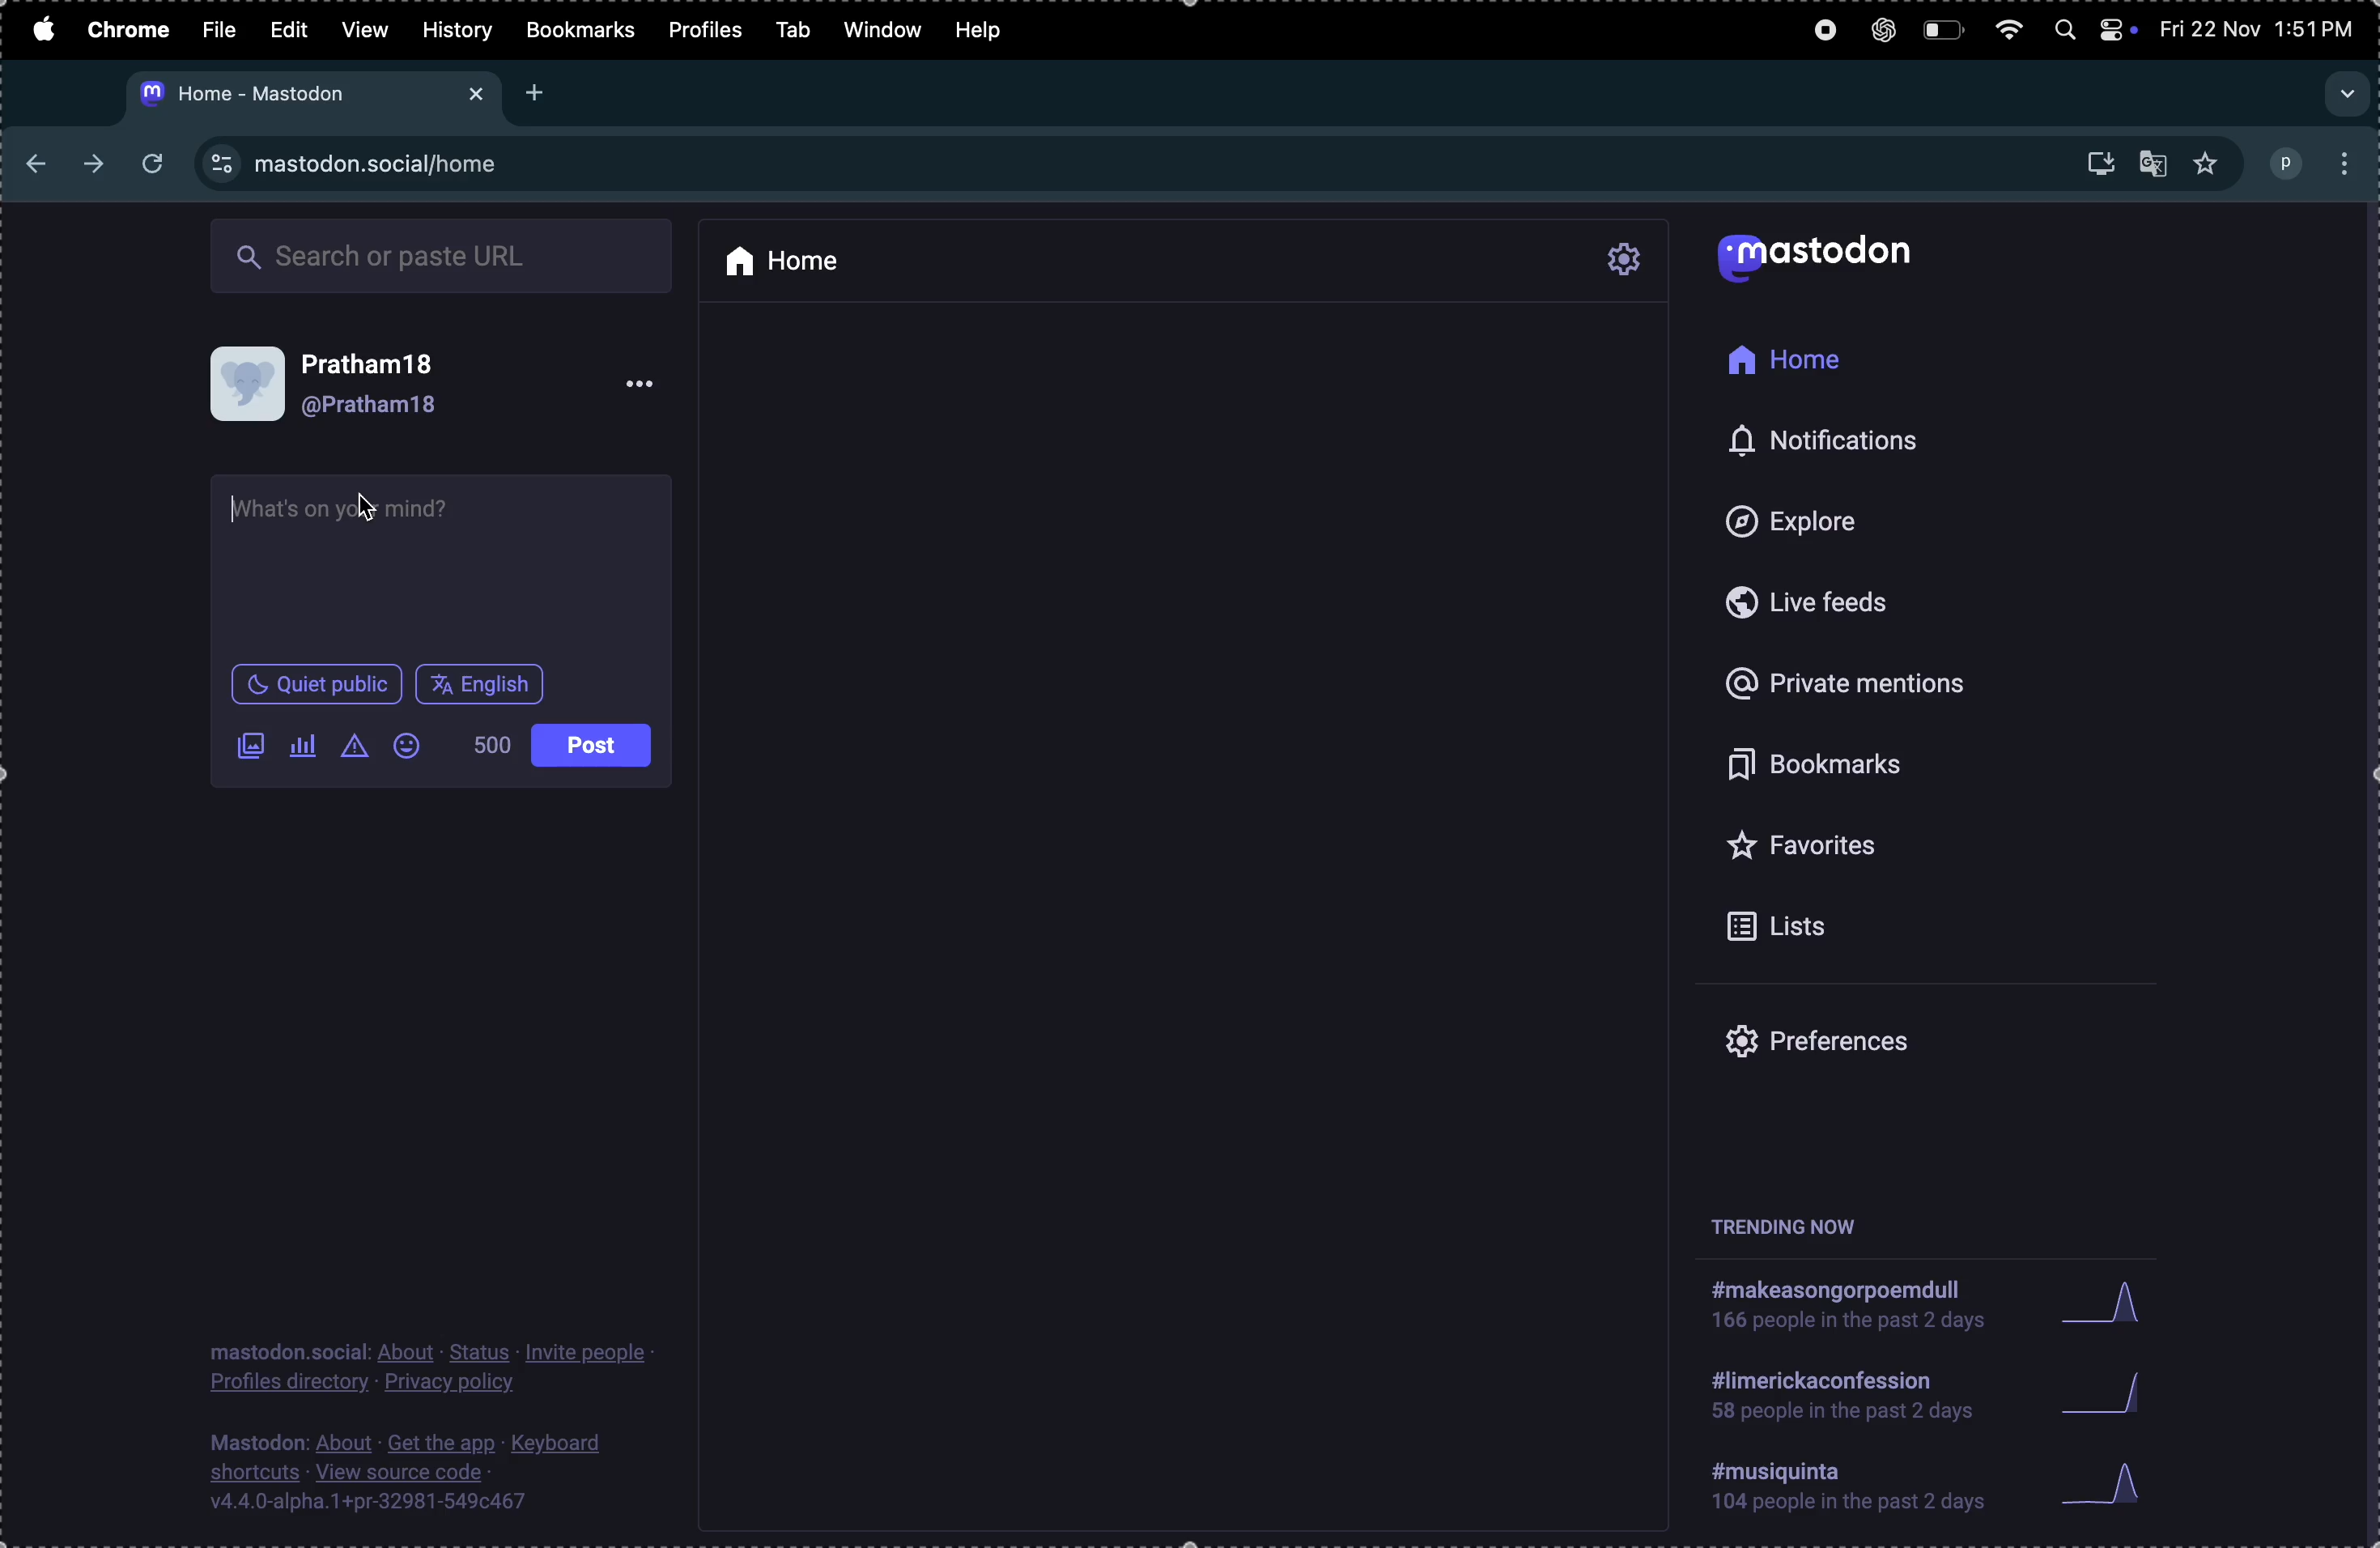  Describe the element at coordinates (368, 511) in the screenshot. I see `cursor` at that location.